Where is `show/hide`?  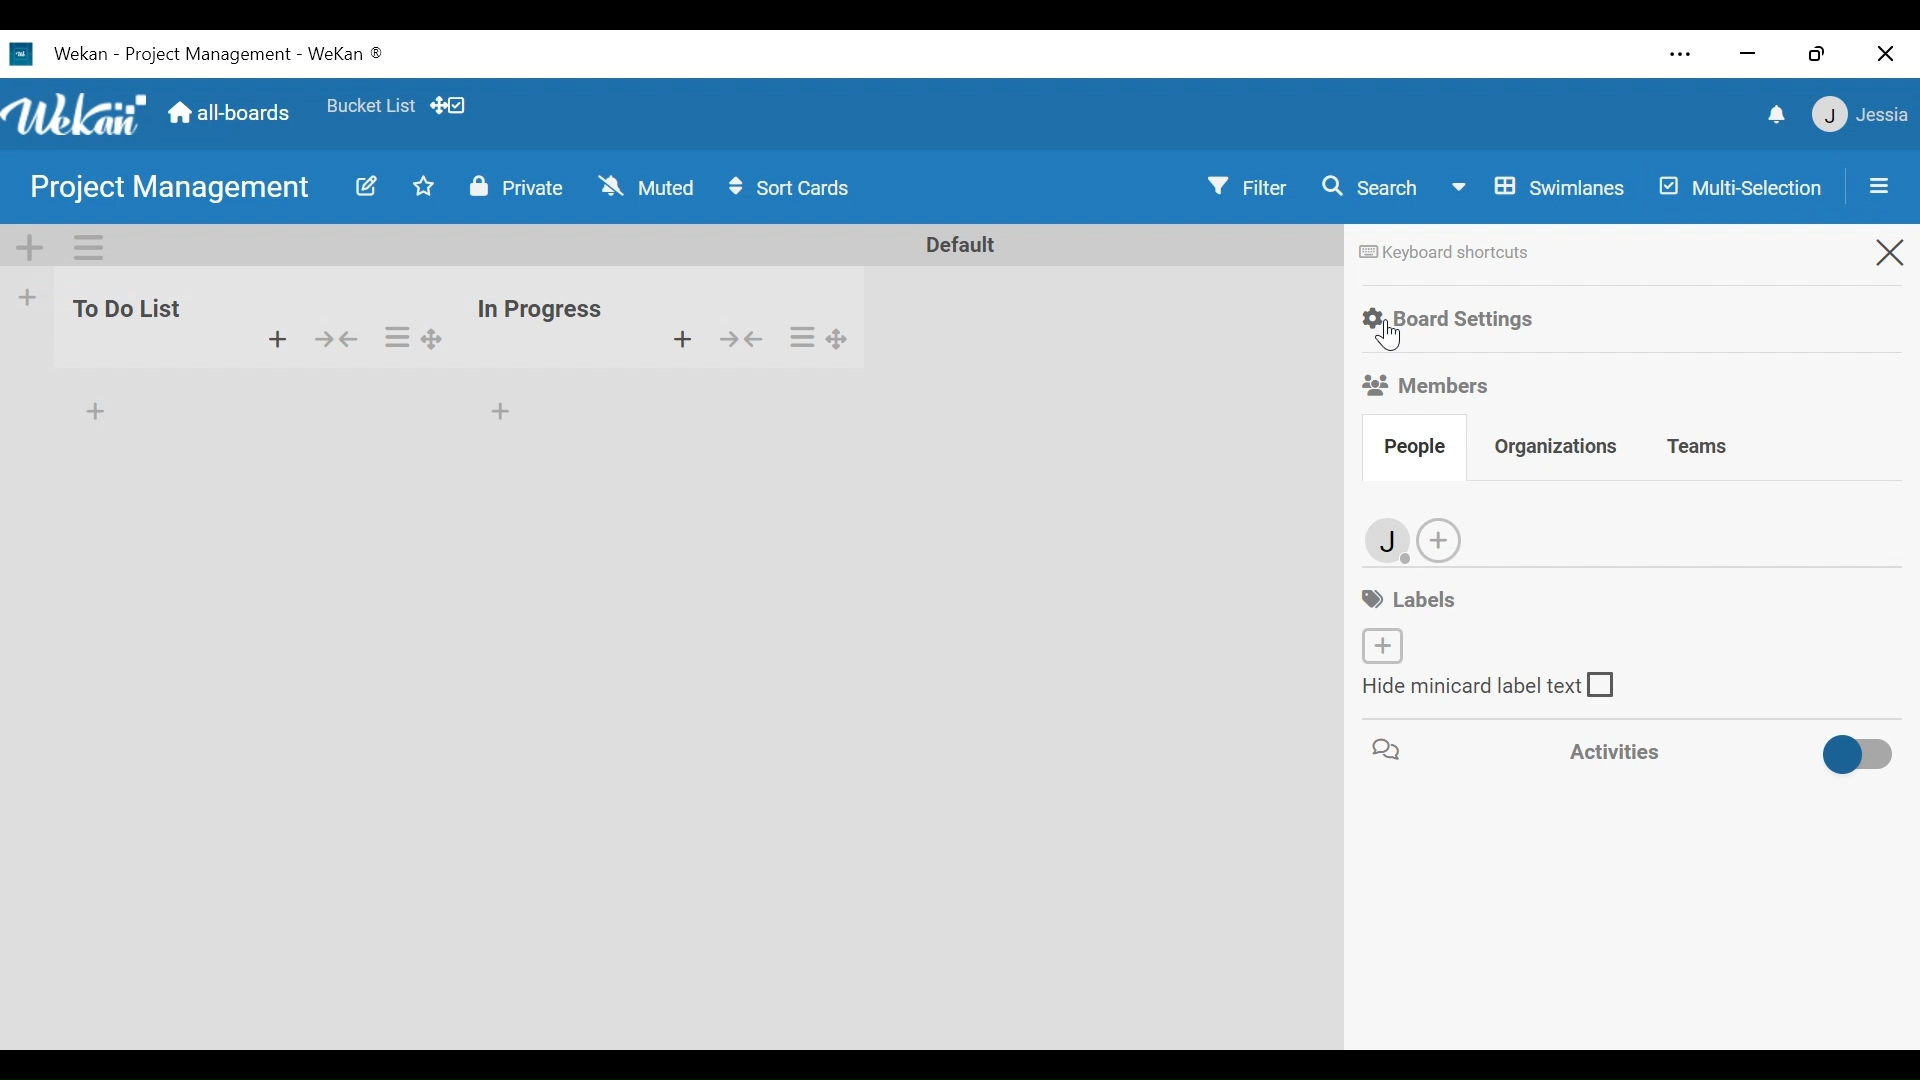
show/hide is located at coordinates (751, 343).